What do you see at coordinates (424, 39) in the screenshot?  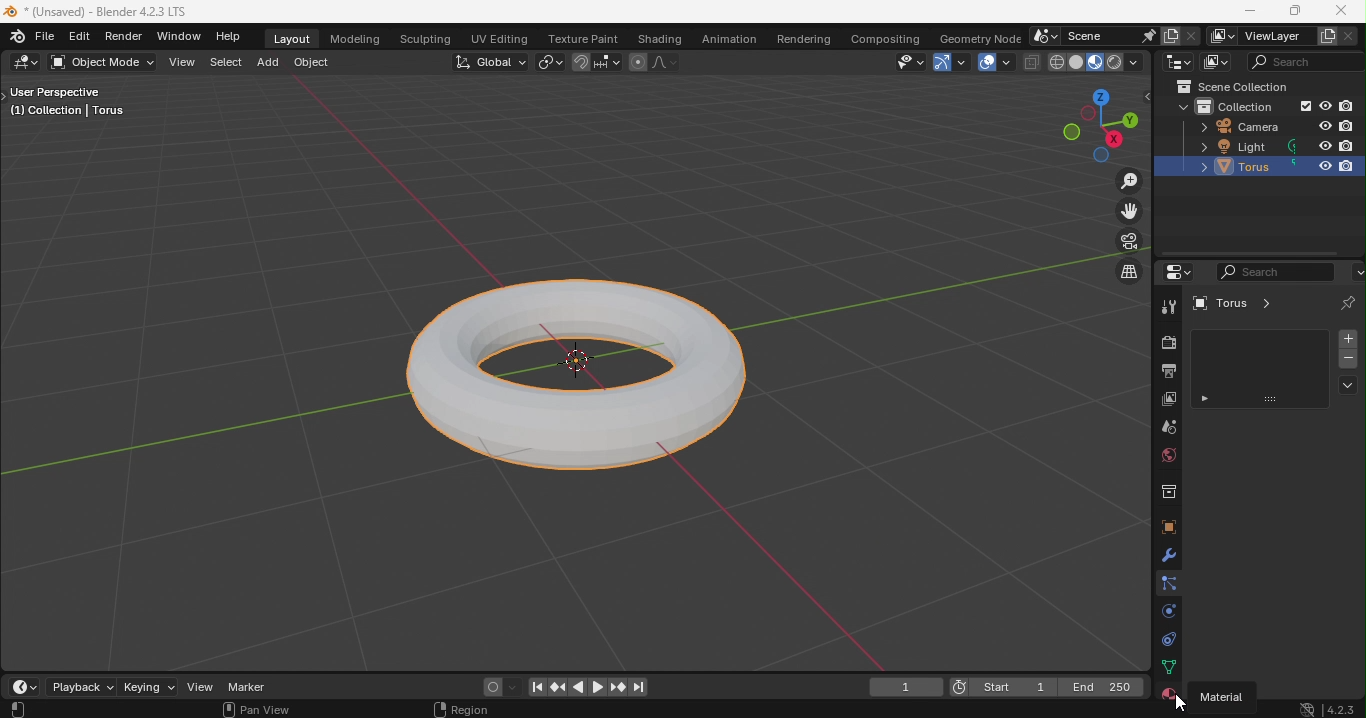 I see `Sculpting` at bounding box center [424, 39].